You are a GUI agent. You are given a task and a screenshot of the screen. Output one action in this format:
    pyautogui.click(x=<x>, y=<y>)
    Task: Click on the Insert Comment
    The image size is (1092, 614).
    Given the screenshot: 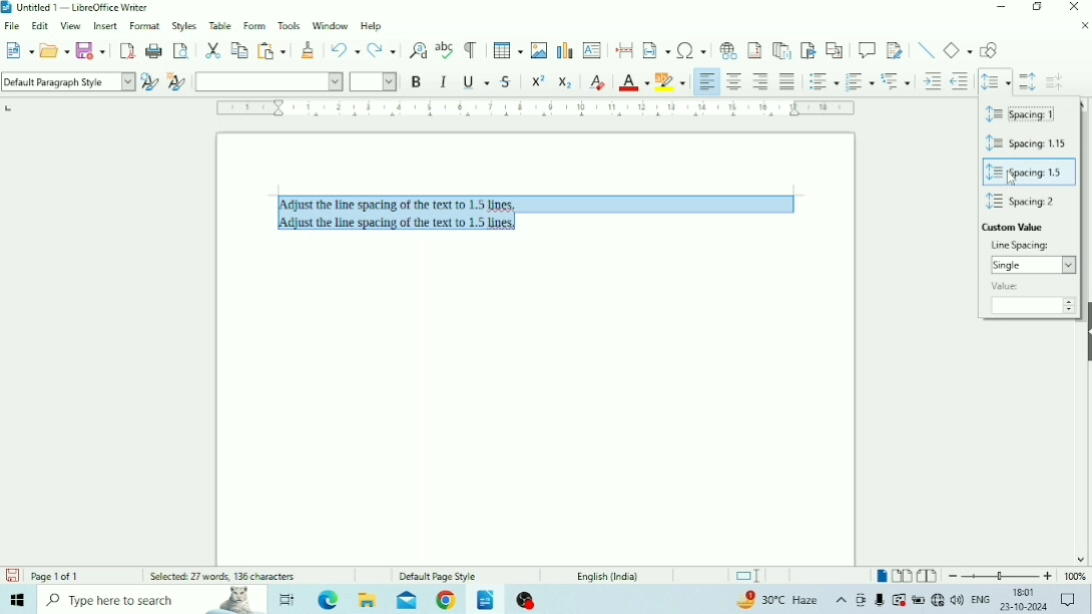 What is the action you would take?
    pyautogui.click(x=867, y=50)
    